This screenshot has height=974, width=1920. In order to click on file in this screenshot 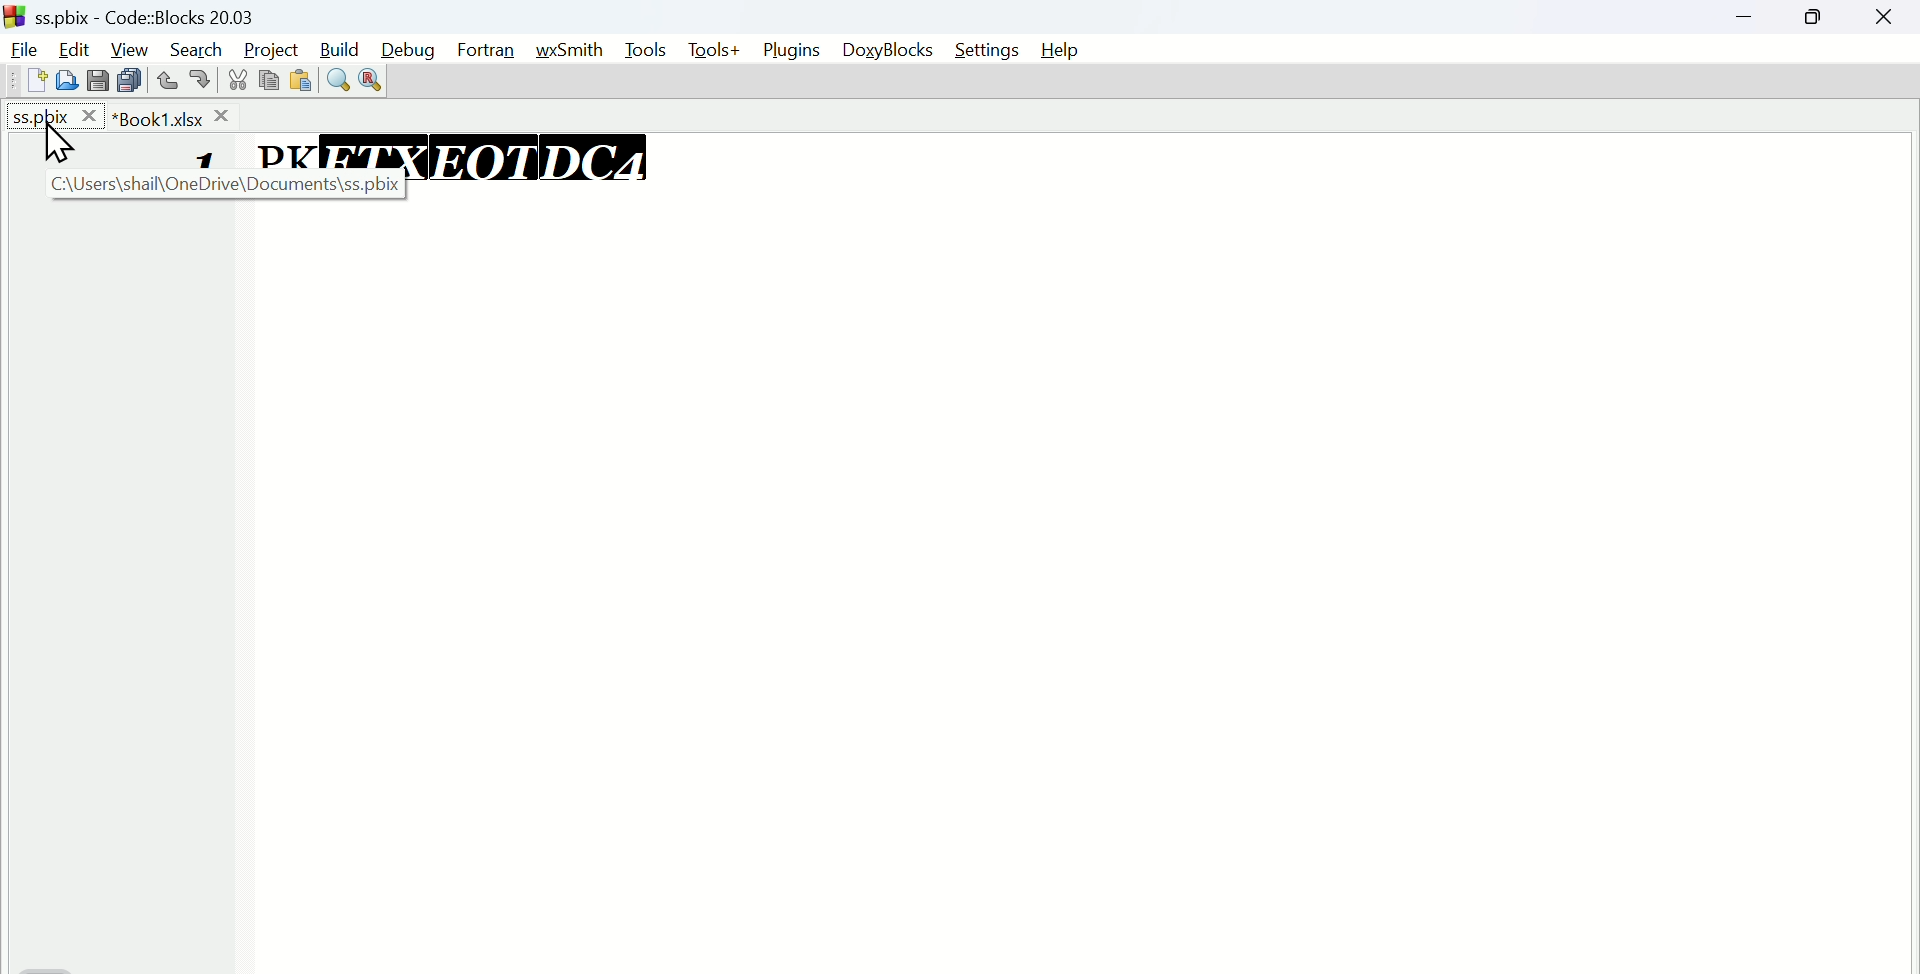, I will do `click(23, 47)`.